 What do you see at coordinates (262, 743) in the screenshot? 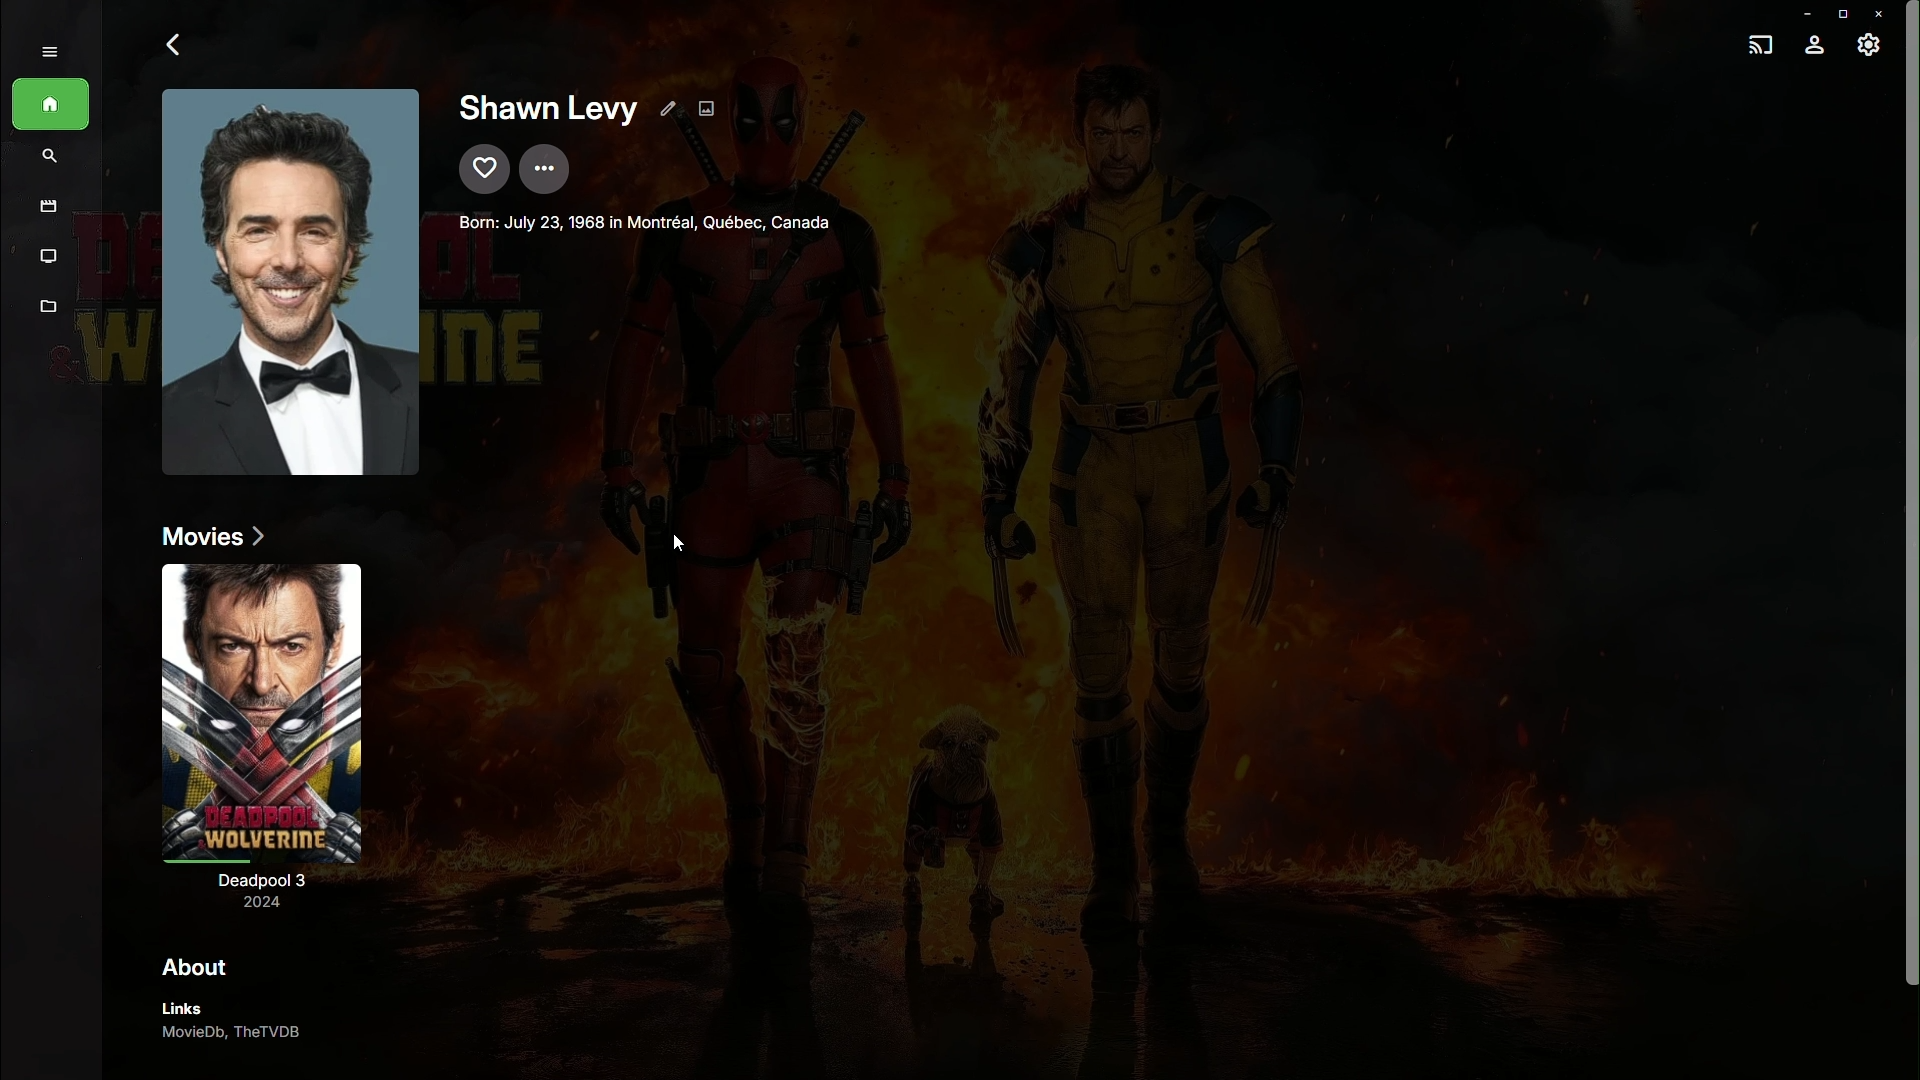
I see `Deadpool 3` at bounding box center [262, 743].